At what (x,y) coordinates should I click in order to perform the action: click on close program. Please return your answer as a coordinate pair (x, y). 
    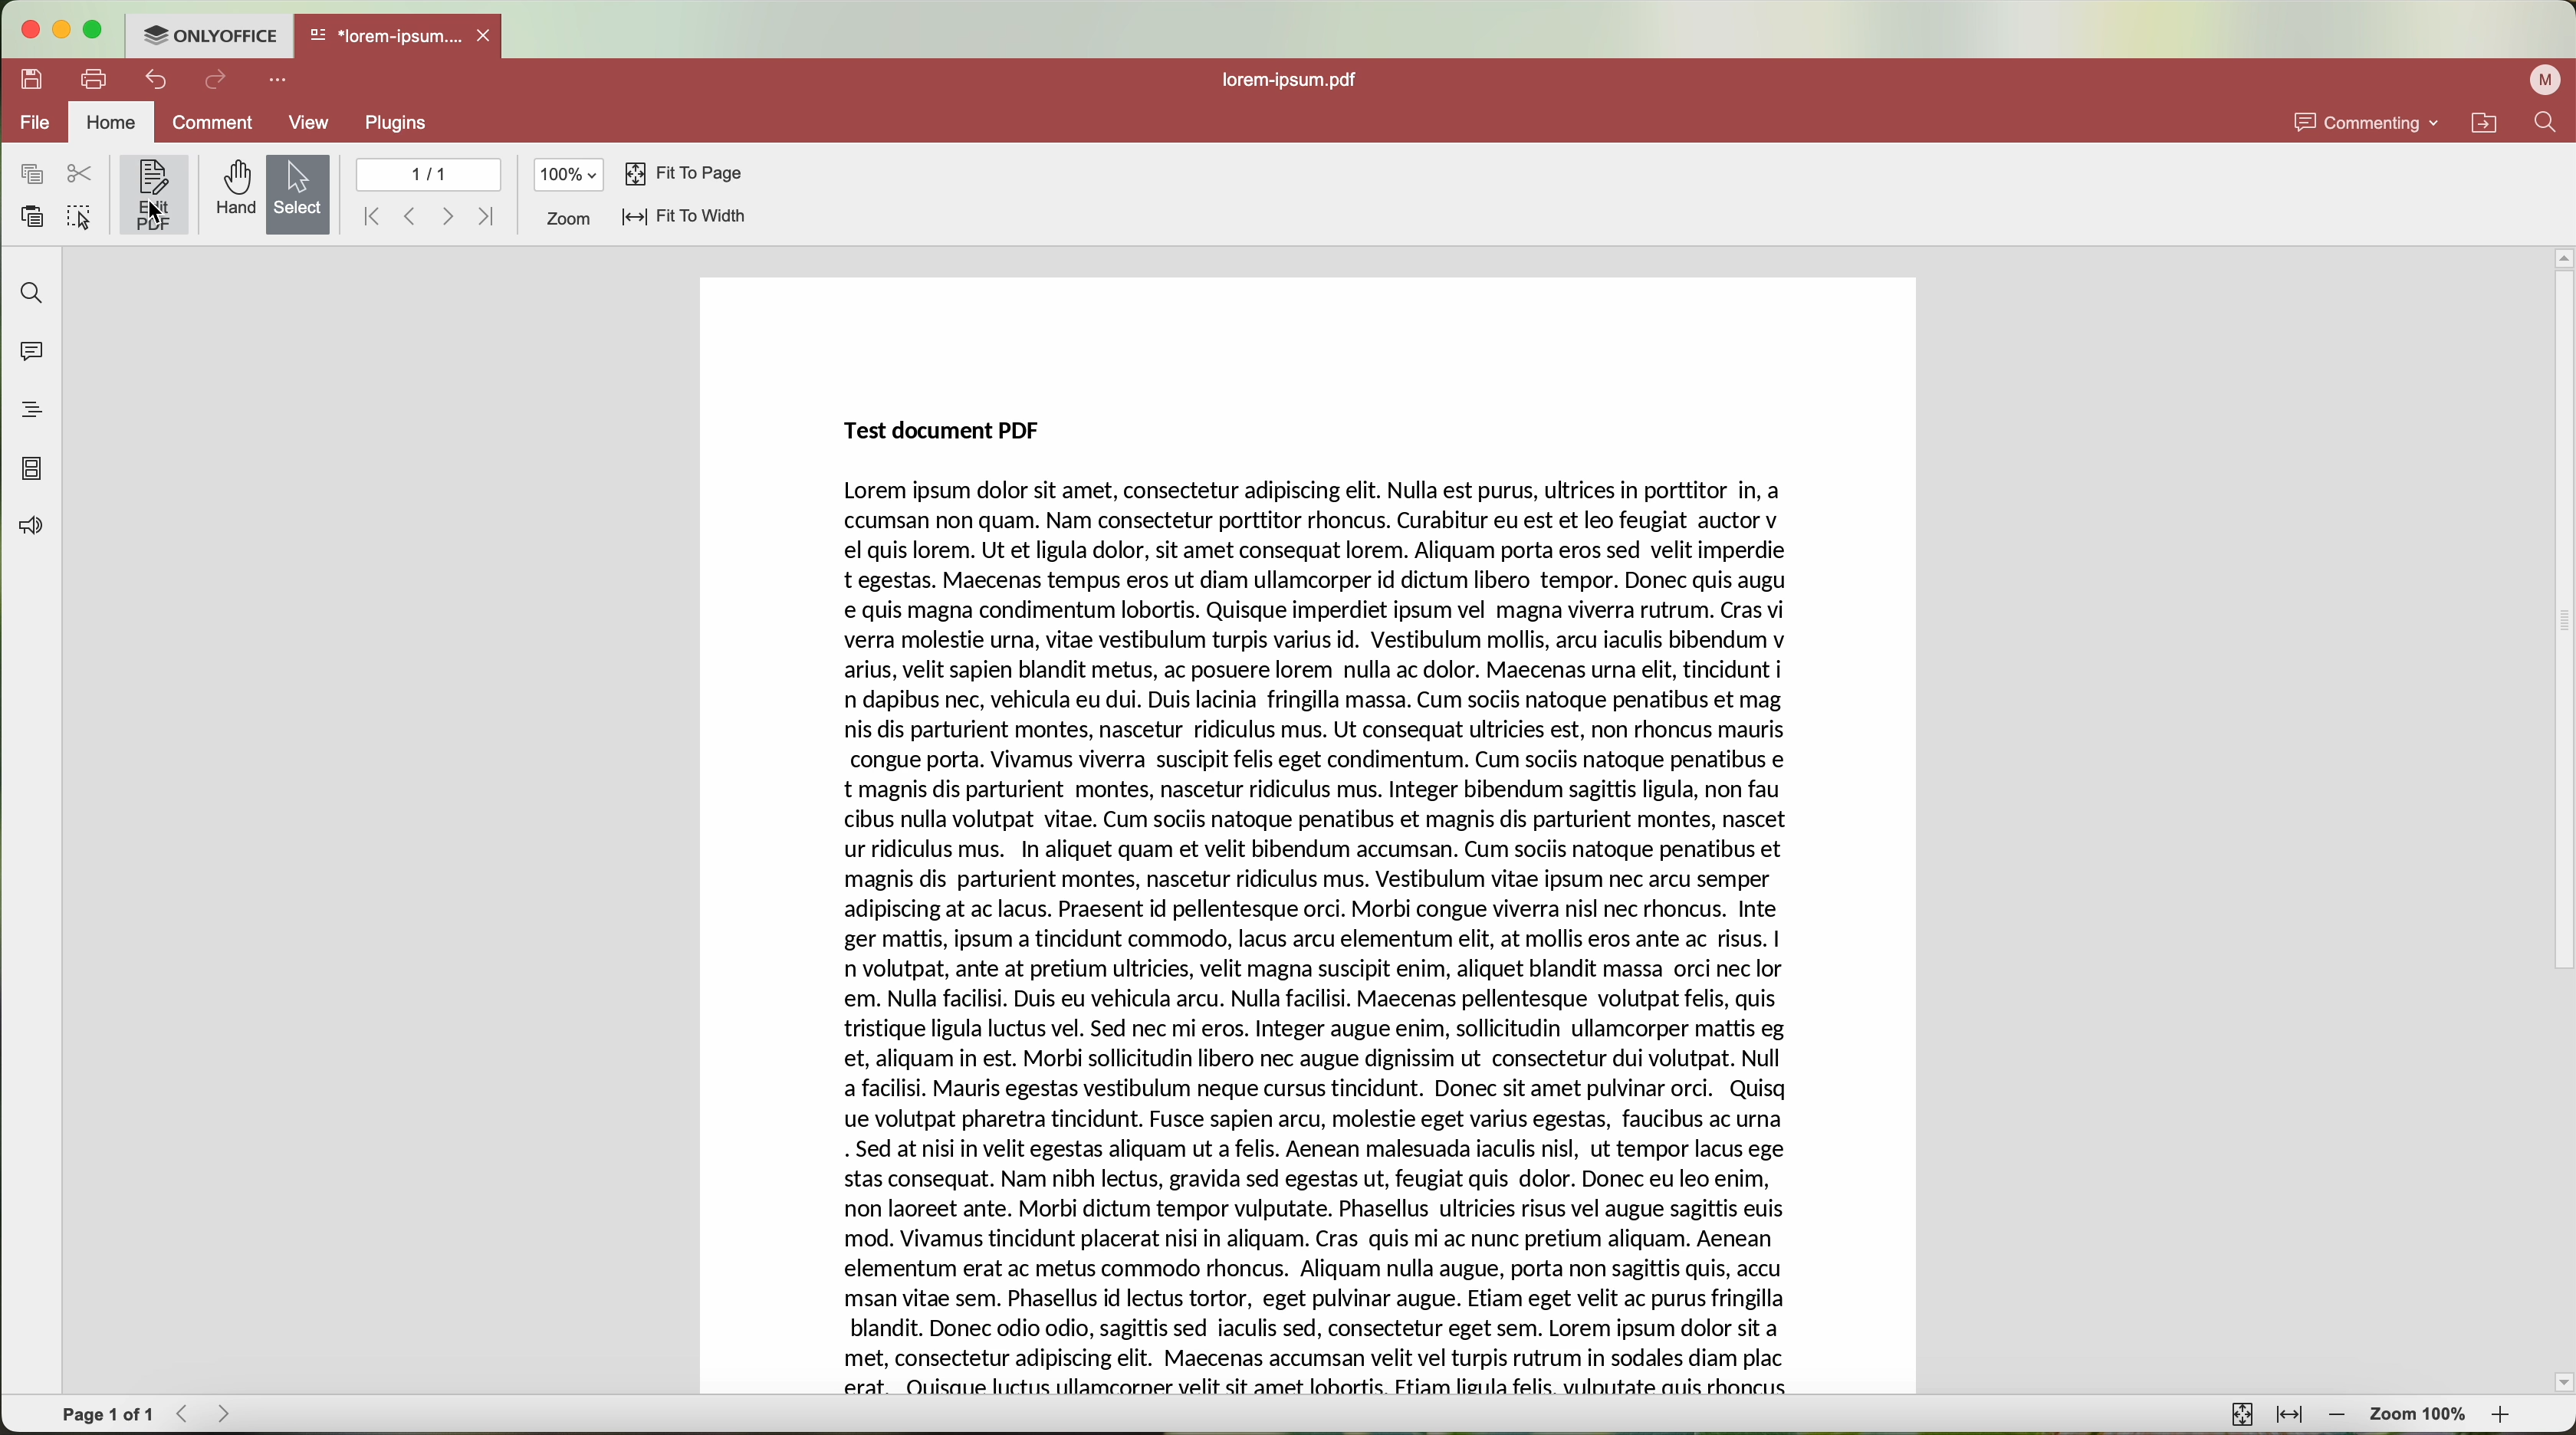
    Looking at the image, I should click on (33, 31).